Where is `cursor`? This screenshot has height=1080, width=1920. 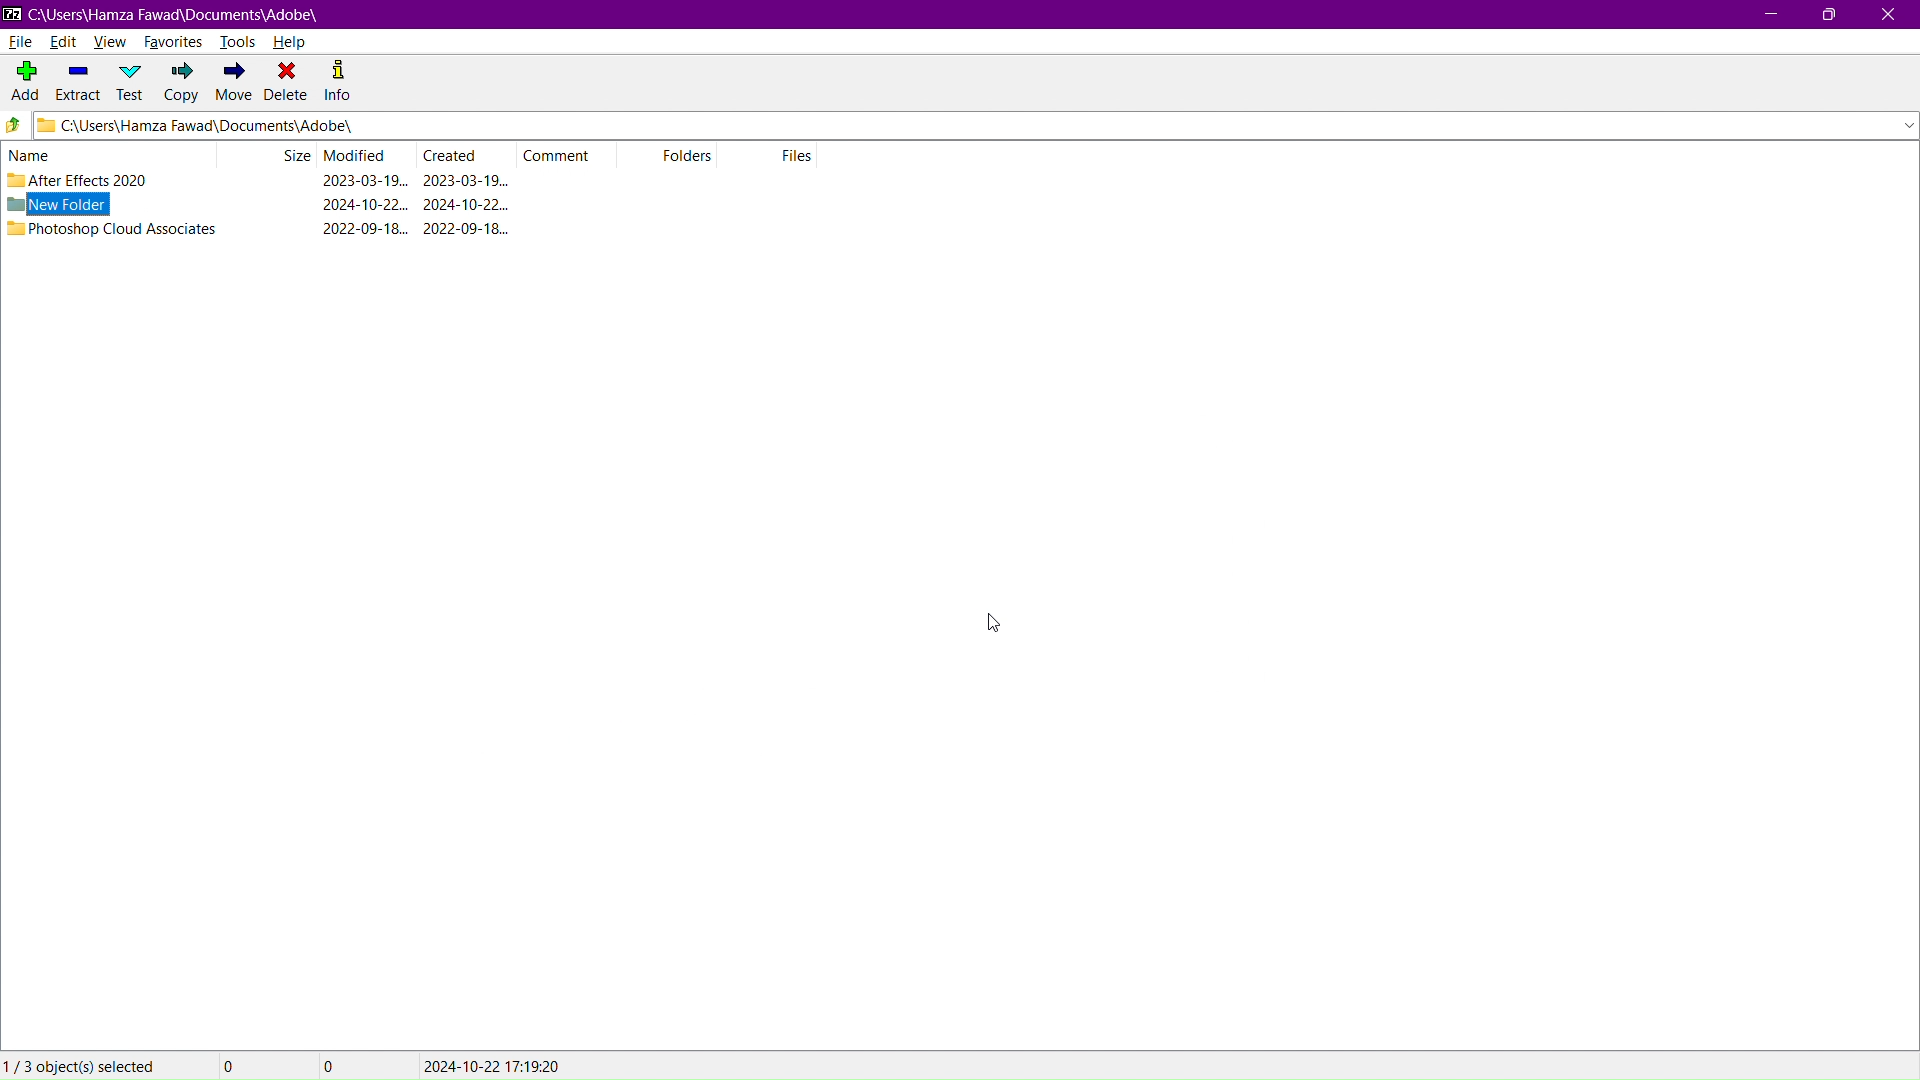 cursor is located at coordinates (994, 622).